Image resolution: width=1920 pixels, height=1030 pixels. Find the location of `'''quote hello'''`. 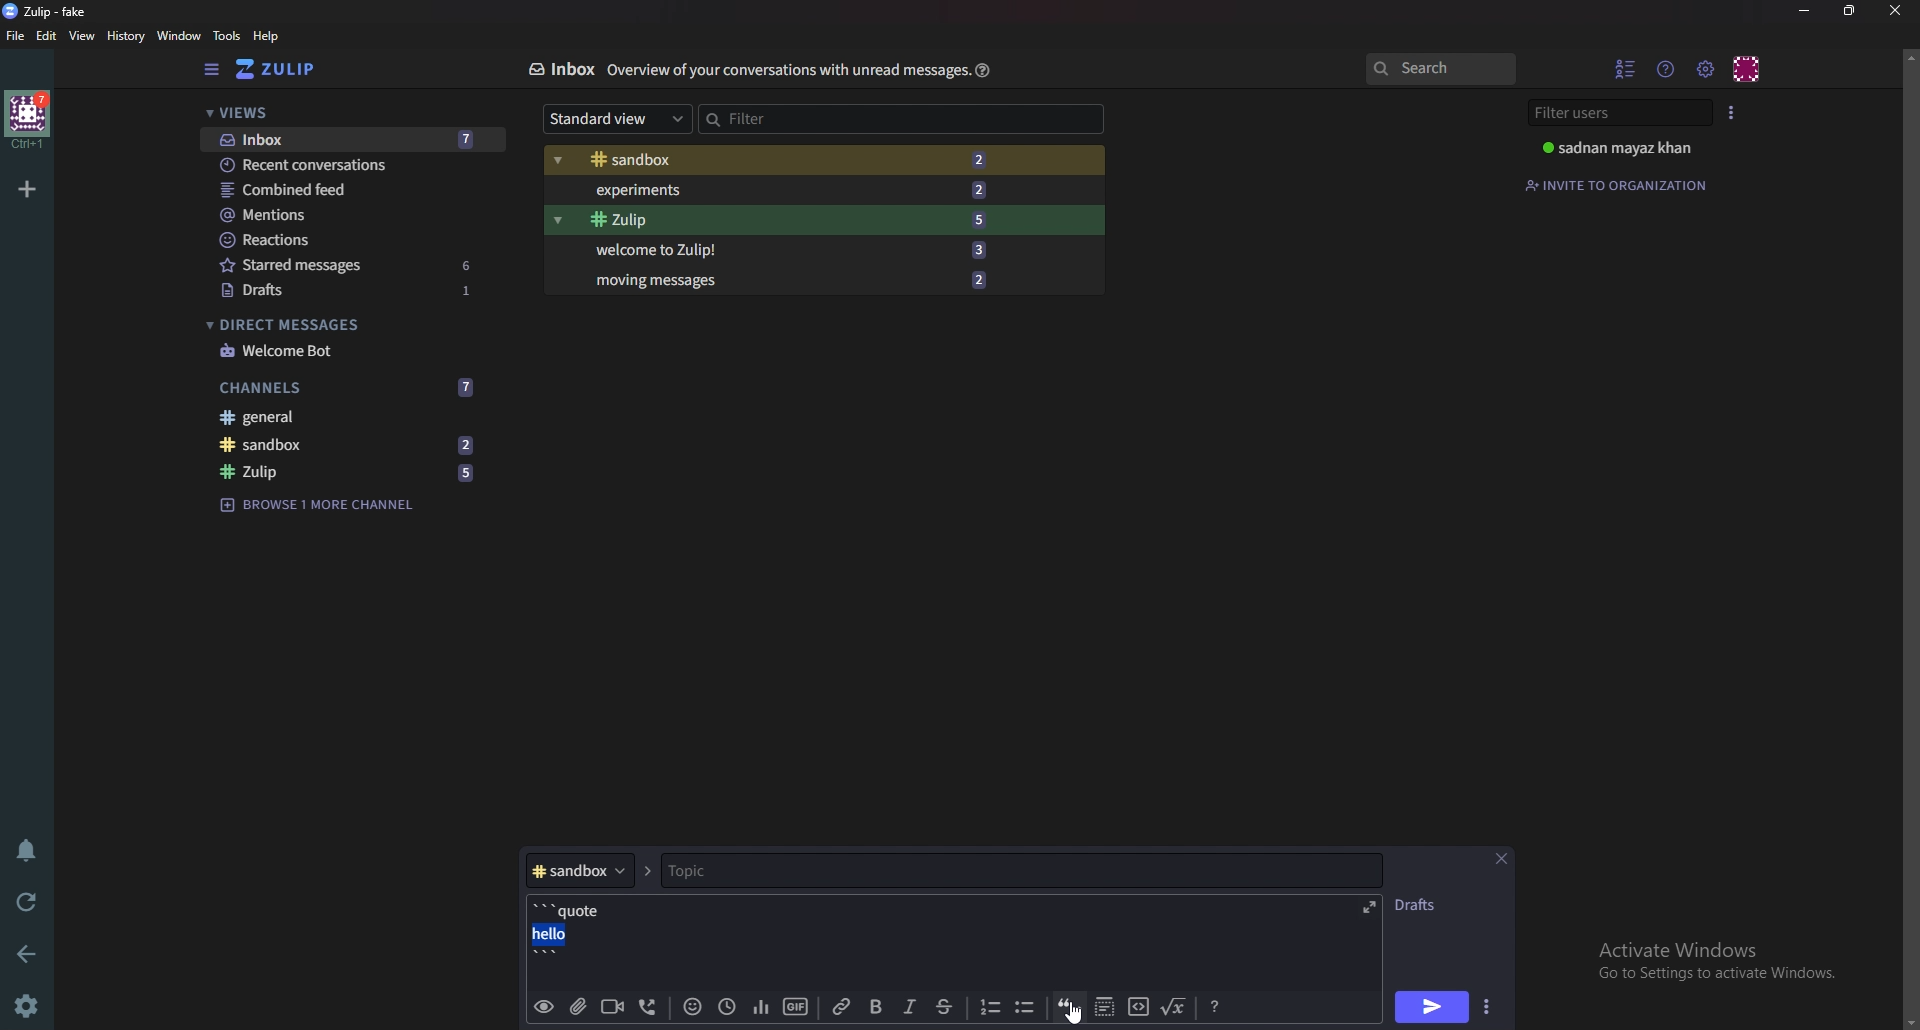

'''quote hello''' is located at coordinates (573, 929).